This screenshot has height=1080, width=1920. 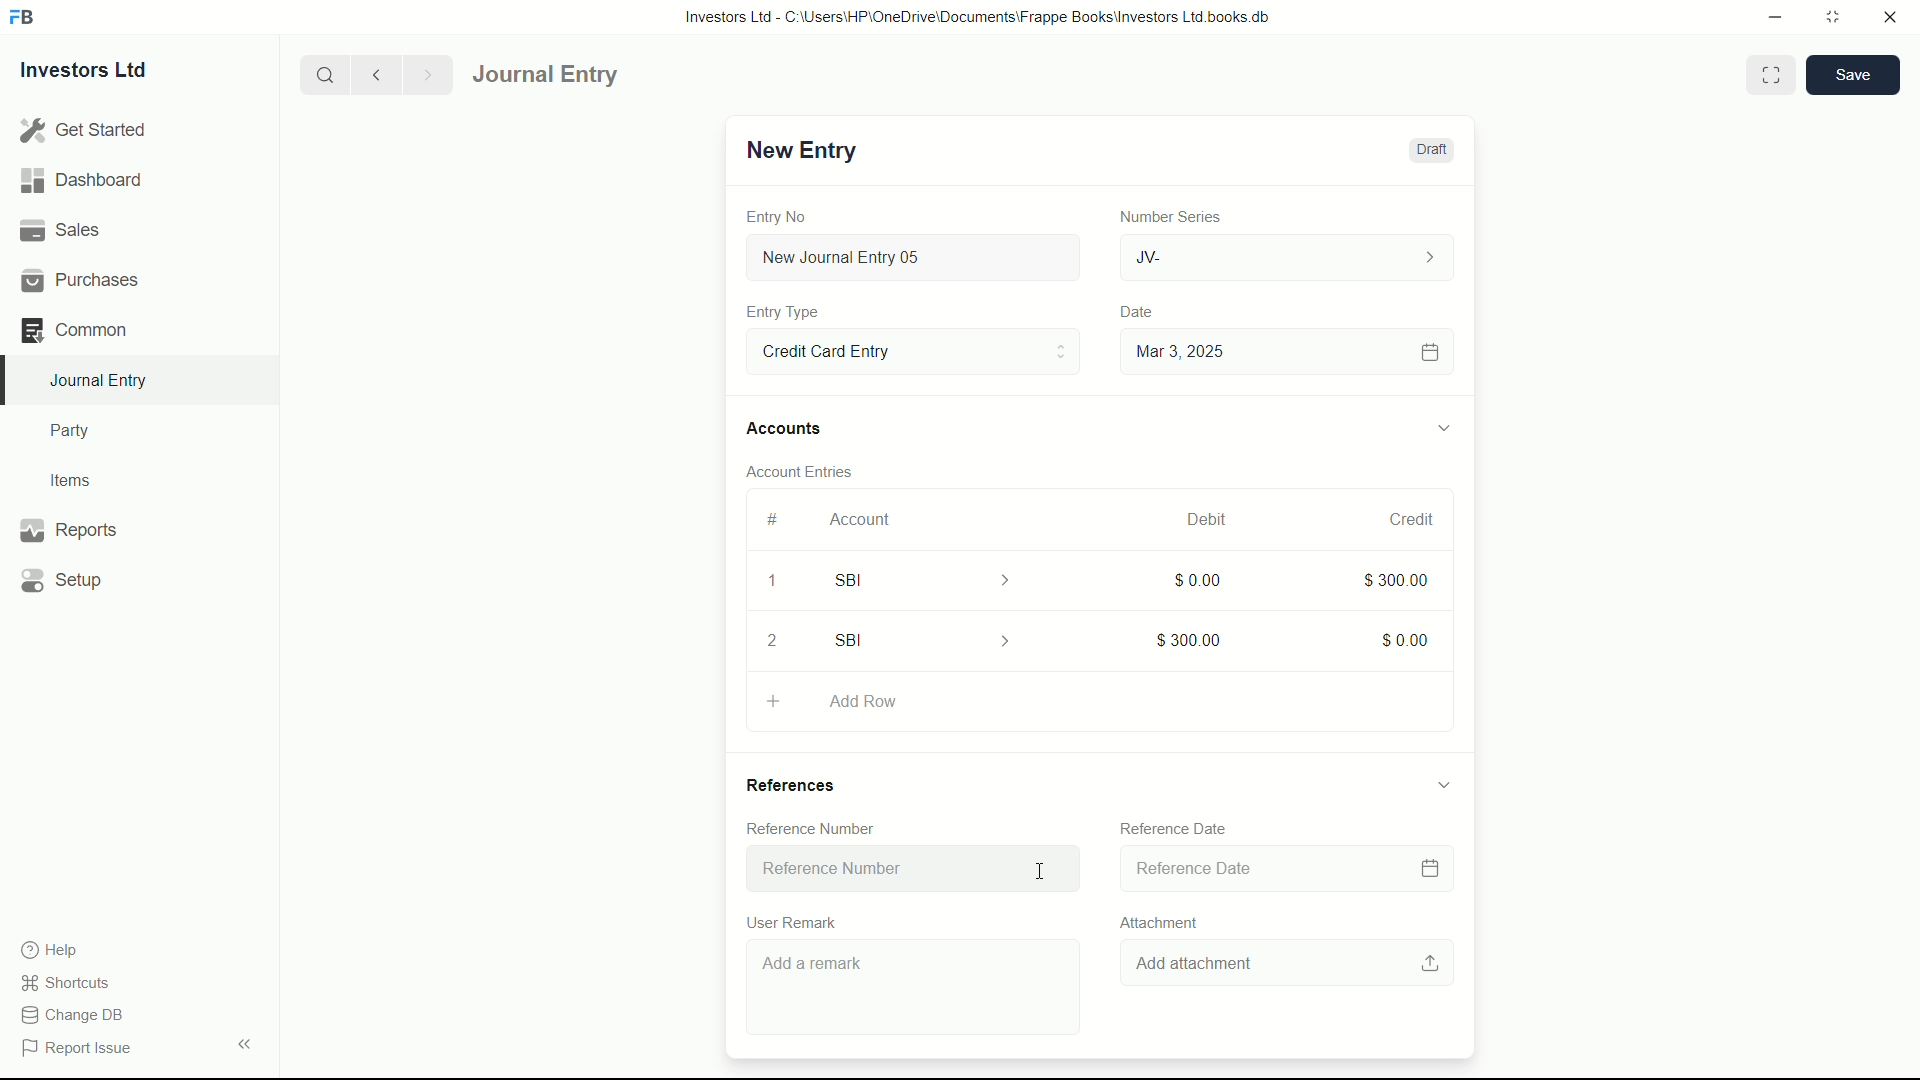 What do you see at coordinates (1198, 520) in the screenshot?
I see `Debit` at bounding box center [1198, 520].